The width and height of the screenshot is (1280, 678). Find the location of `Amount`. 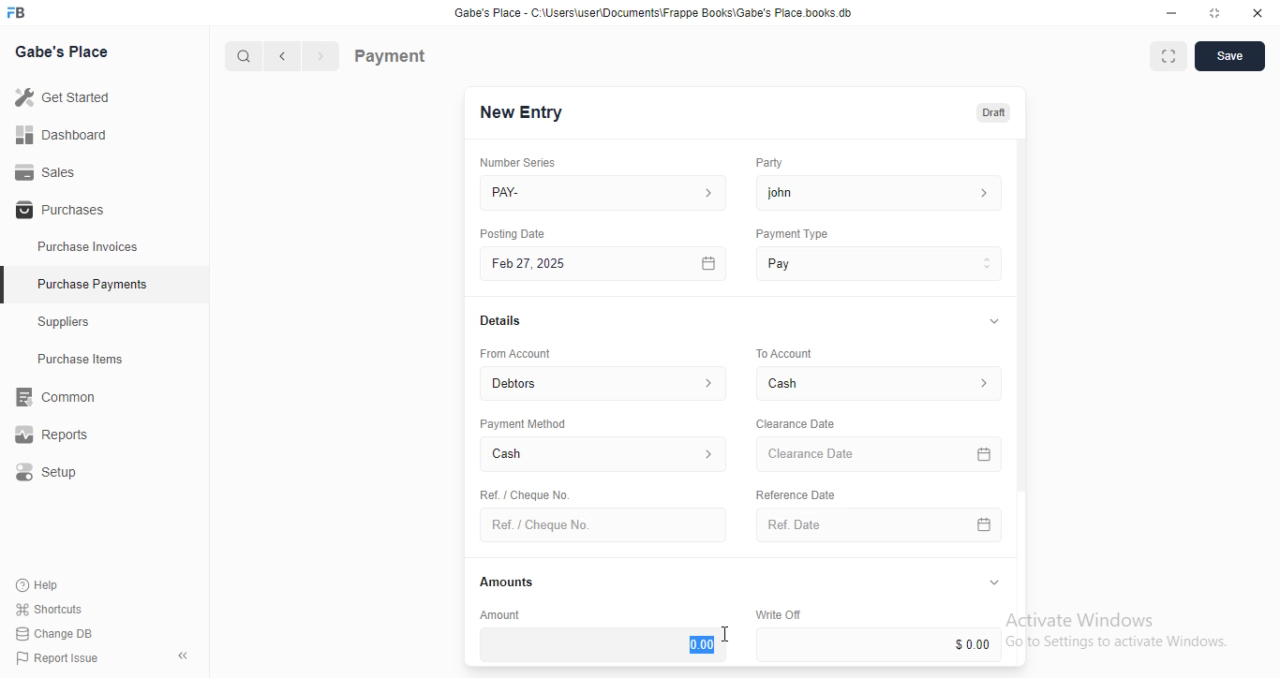

Amount is located at coordinates (497, 614).